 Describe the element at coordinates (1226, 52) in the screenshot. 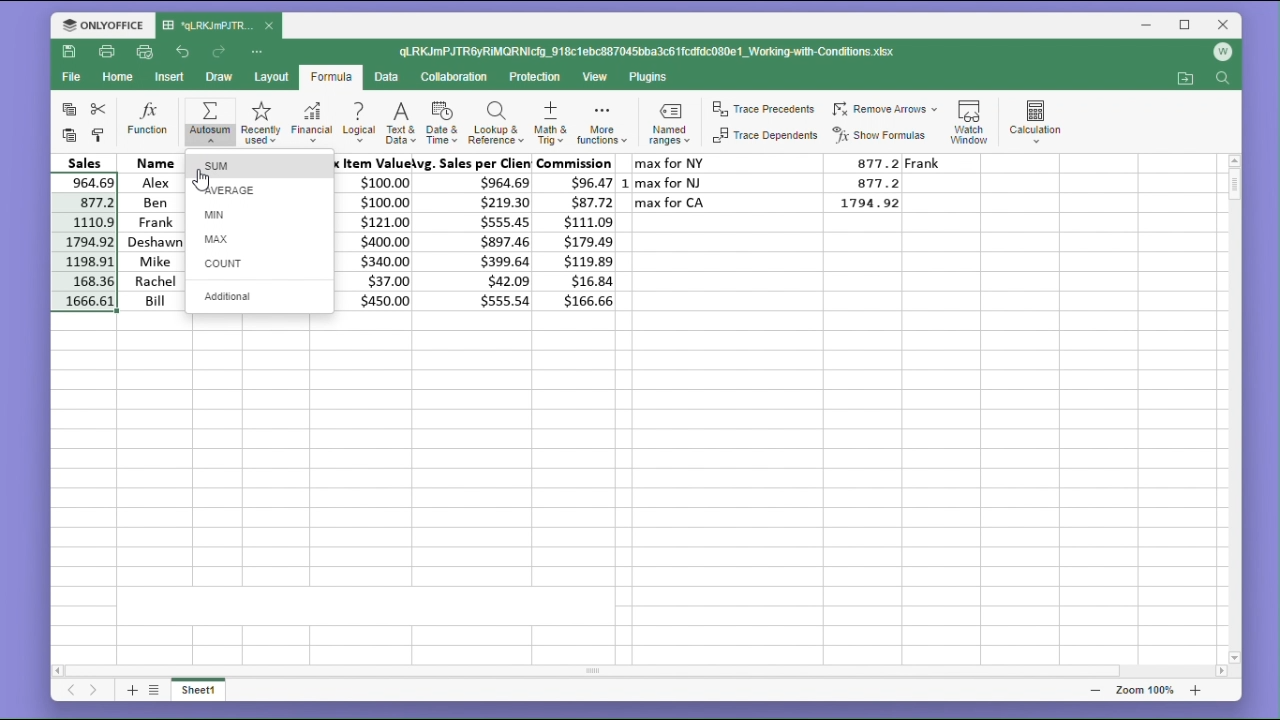

I see `account  logo` at that location.